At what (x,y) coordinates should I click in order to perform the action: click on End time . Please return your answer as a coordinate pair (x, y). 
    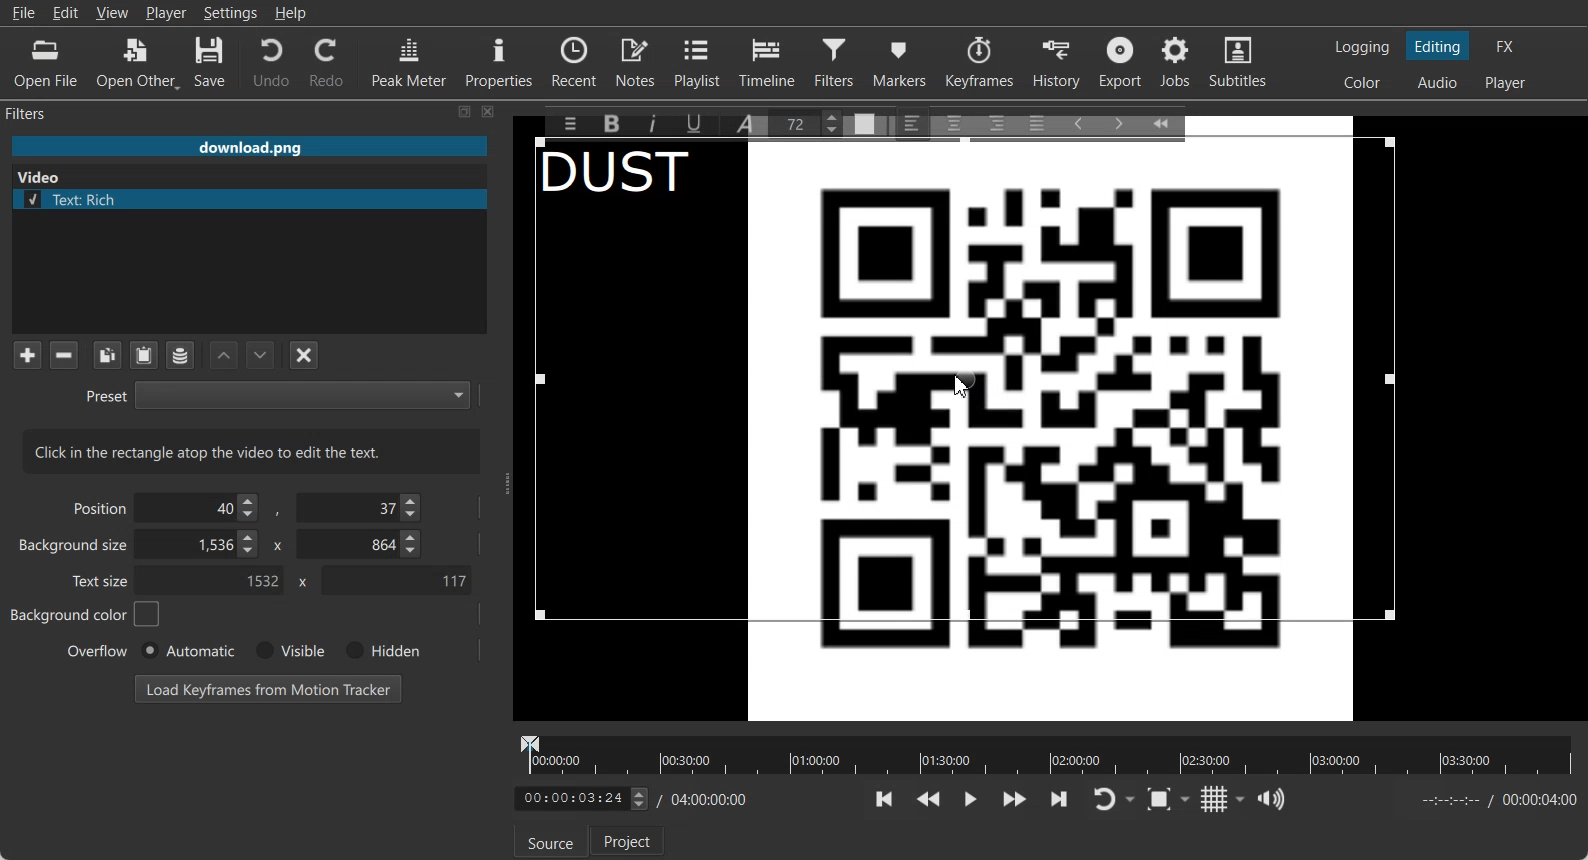
    Looking at the image, I should click on (1494, 800).